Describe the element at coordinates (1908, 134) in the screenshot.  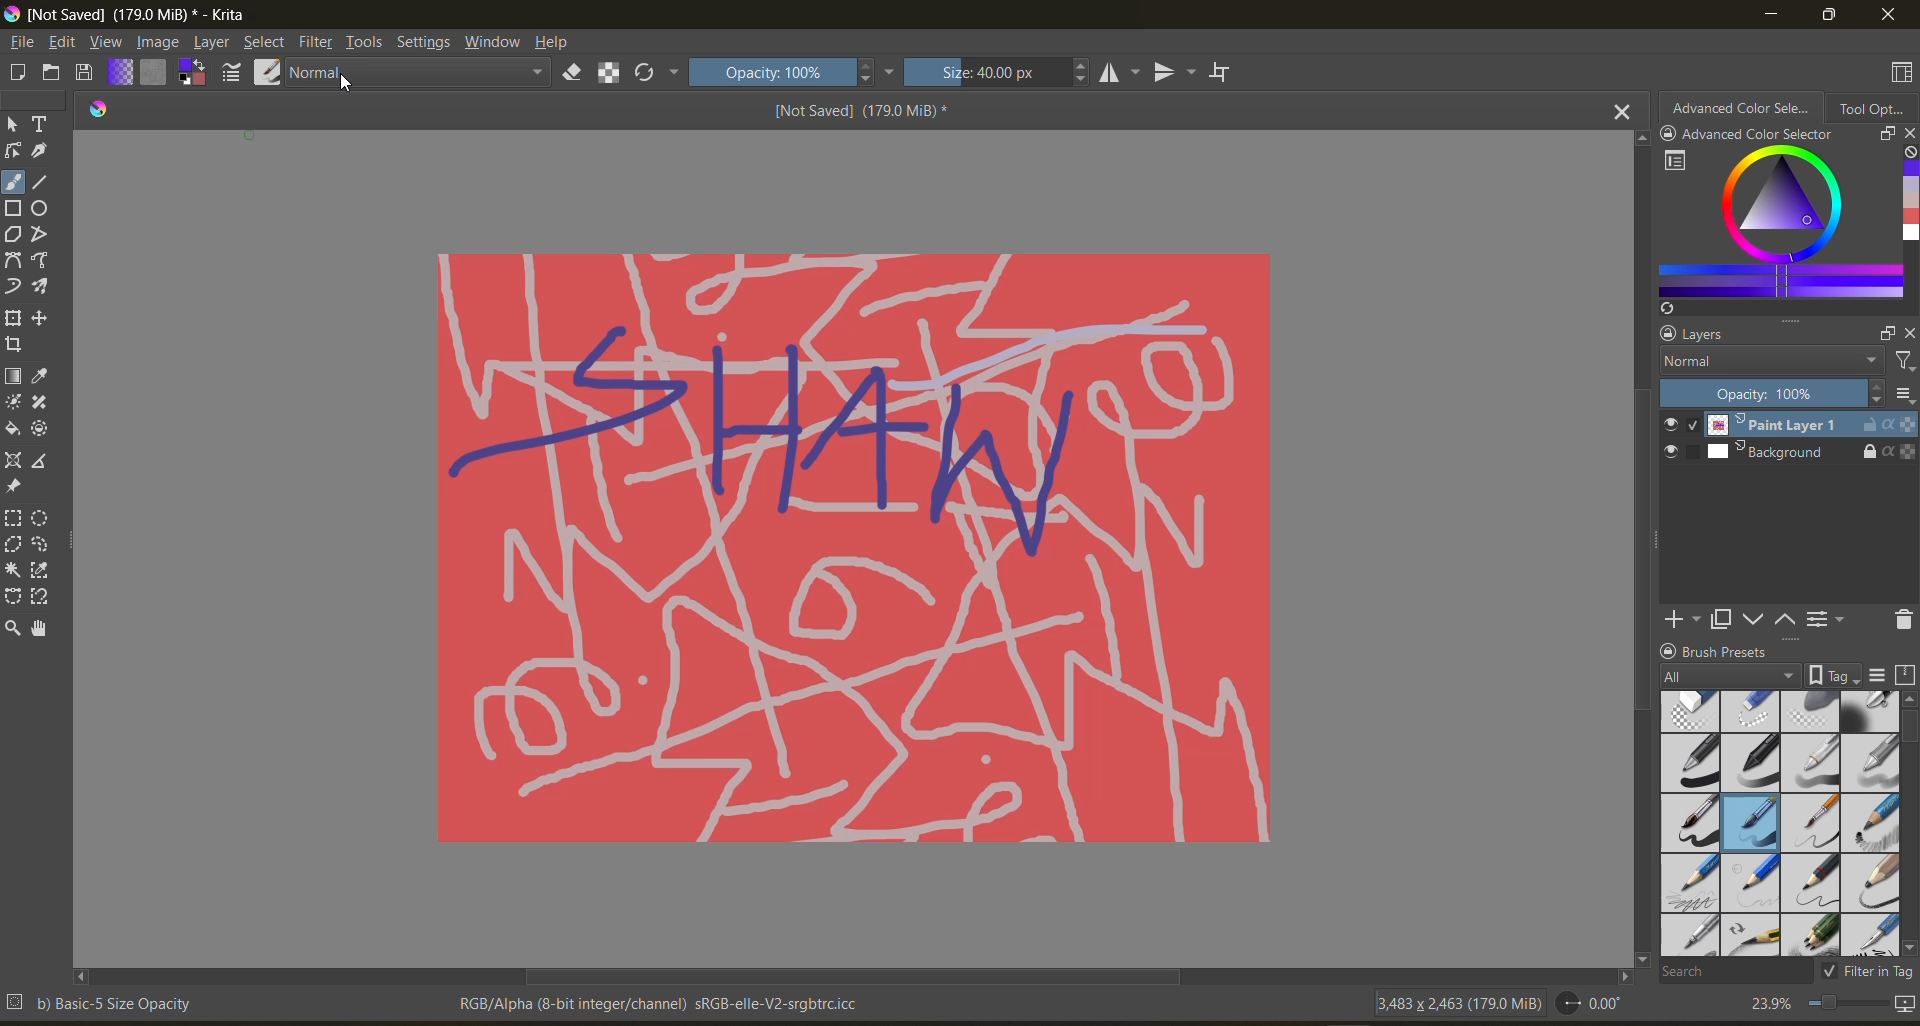
I see `close docker` at that location.